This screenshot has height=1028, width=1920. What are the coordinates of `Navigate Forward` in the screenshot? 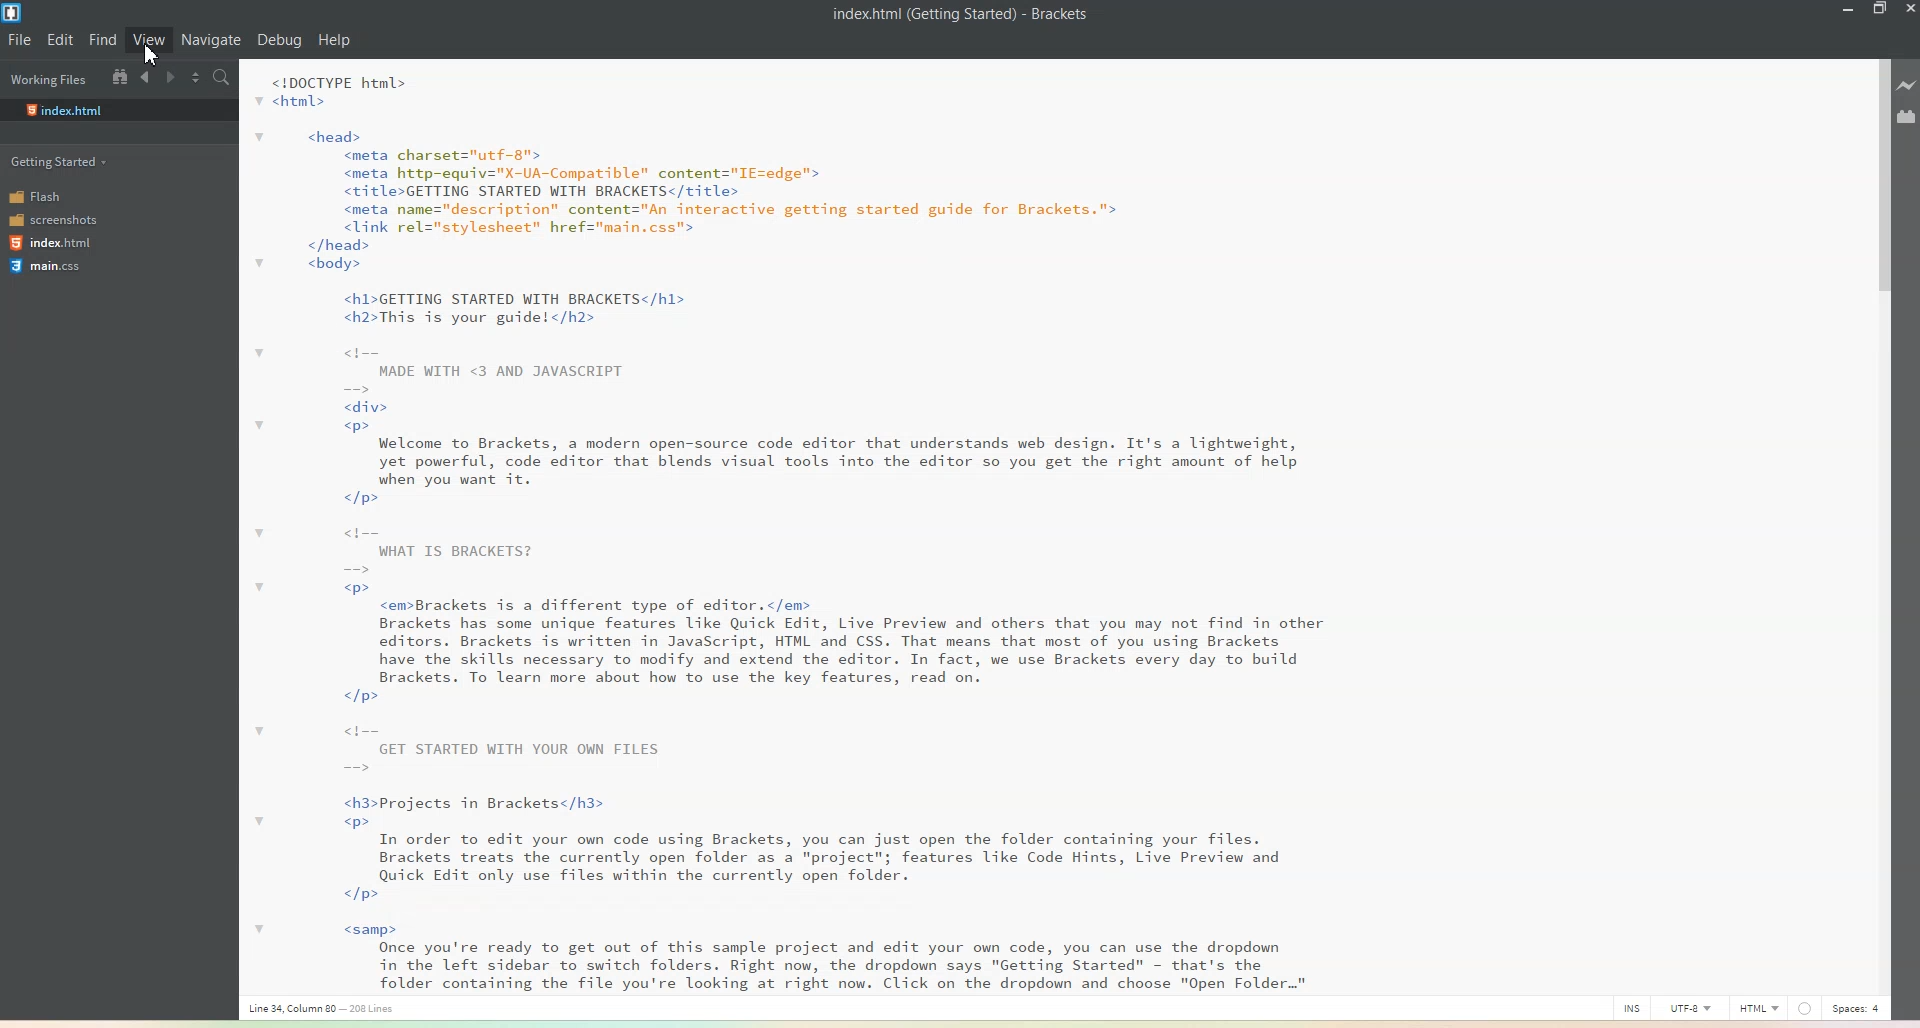 It's located at (173, 77).